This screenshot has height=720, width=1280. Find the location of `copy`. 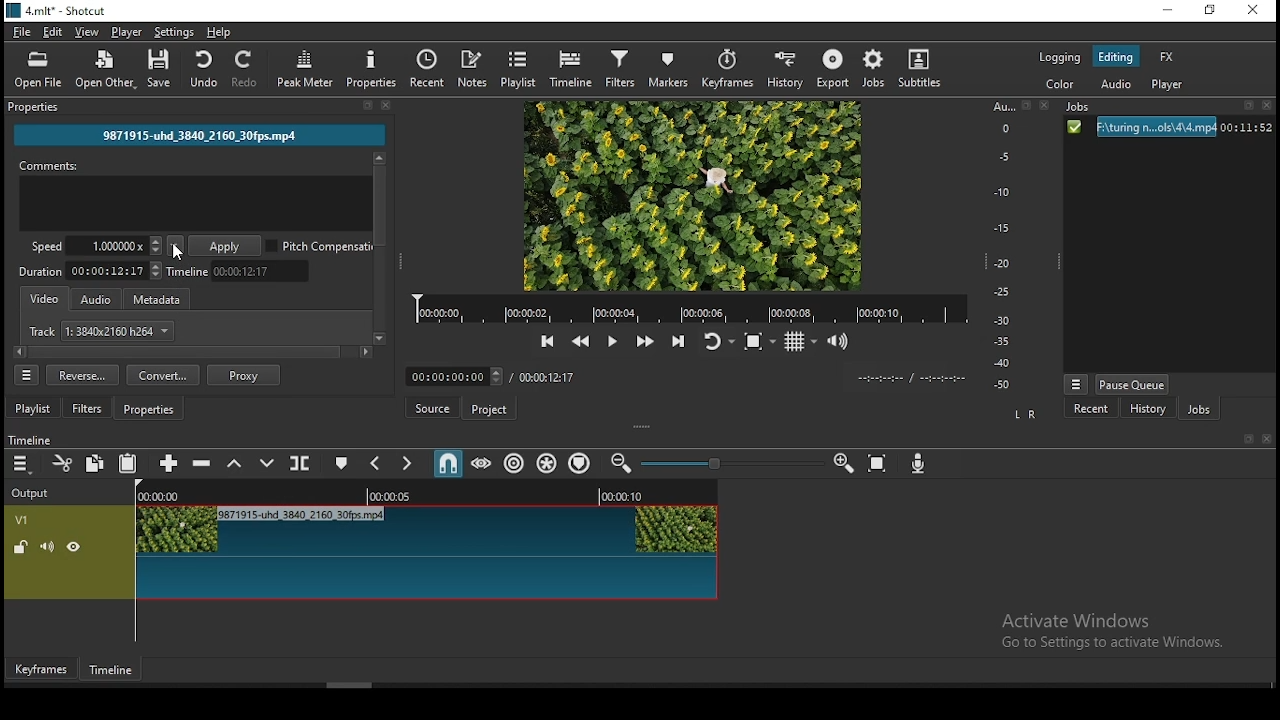

copy is located at coordinates (95, 464).